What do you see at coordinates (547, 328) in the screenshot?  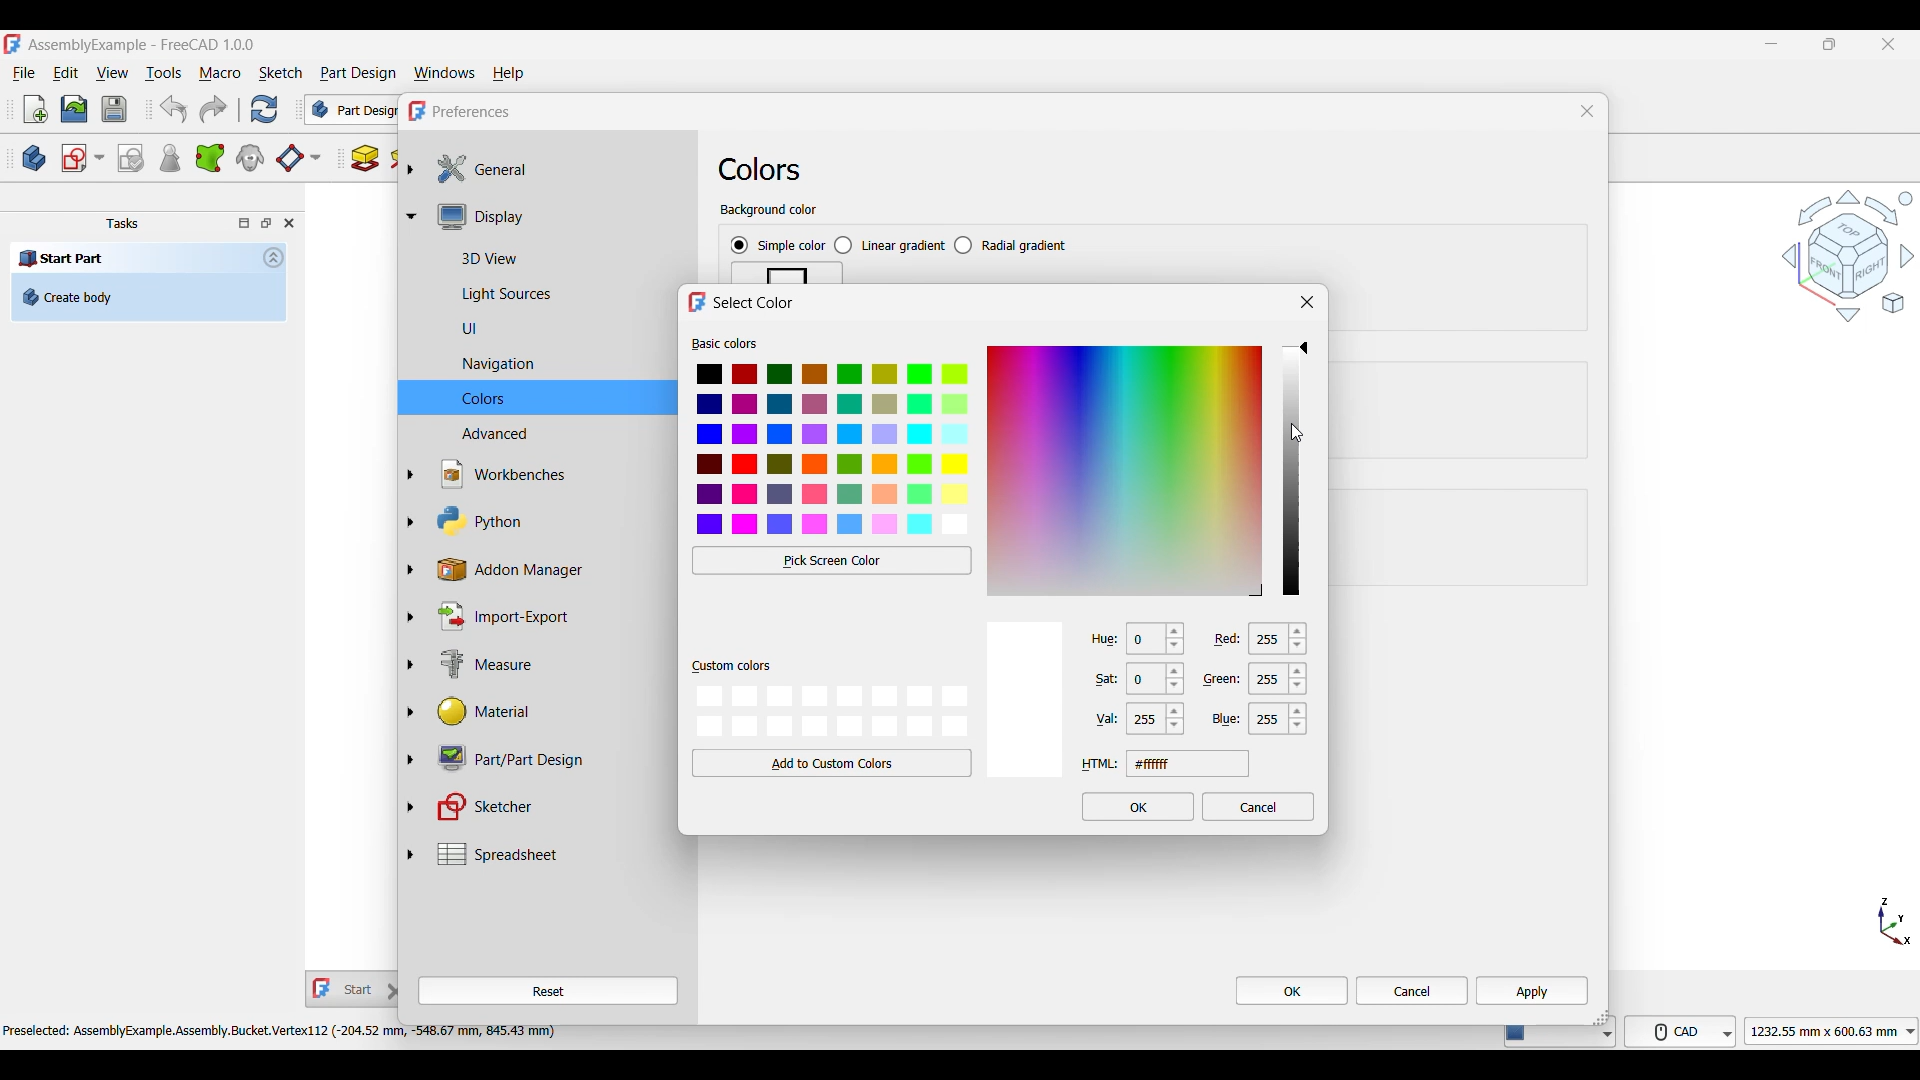 I see `UI` at bounding box center [547, 328].